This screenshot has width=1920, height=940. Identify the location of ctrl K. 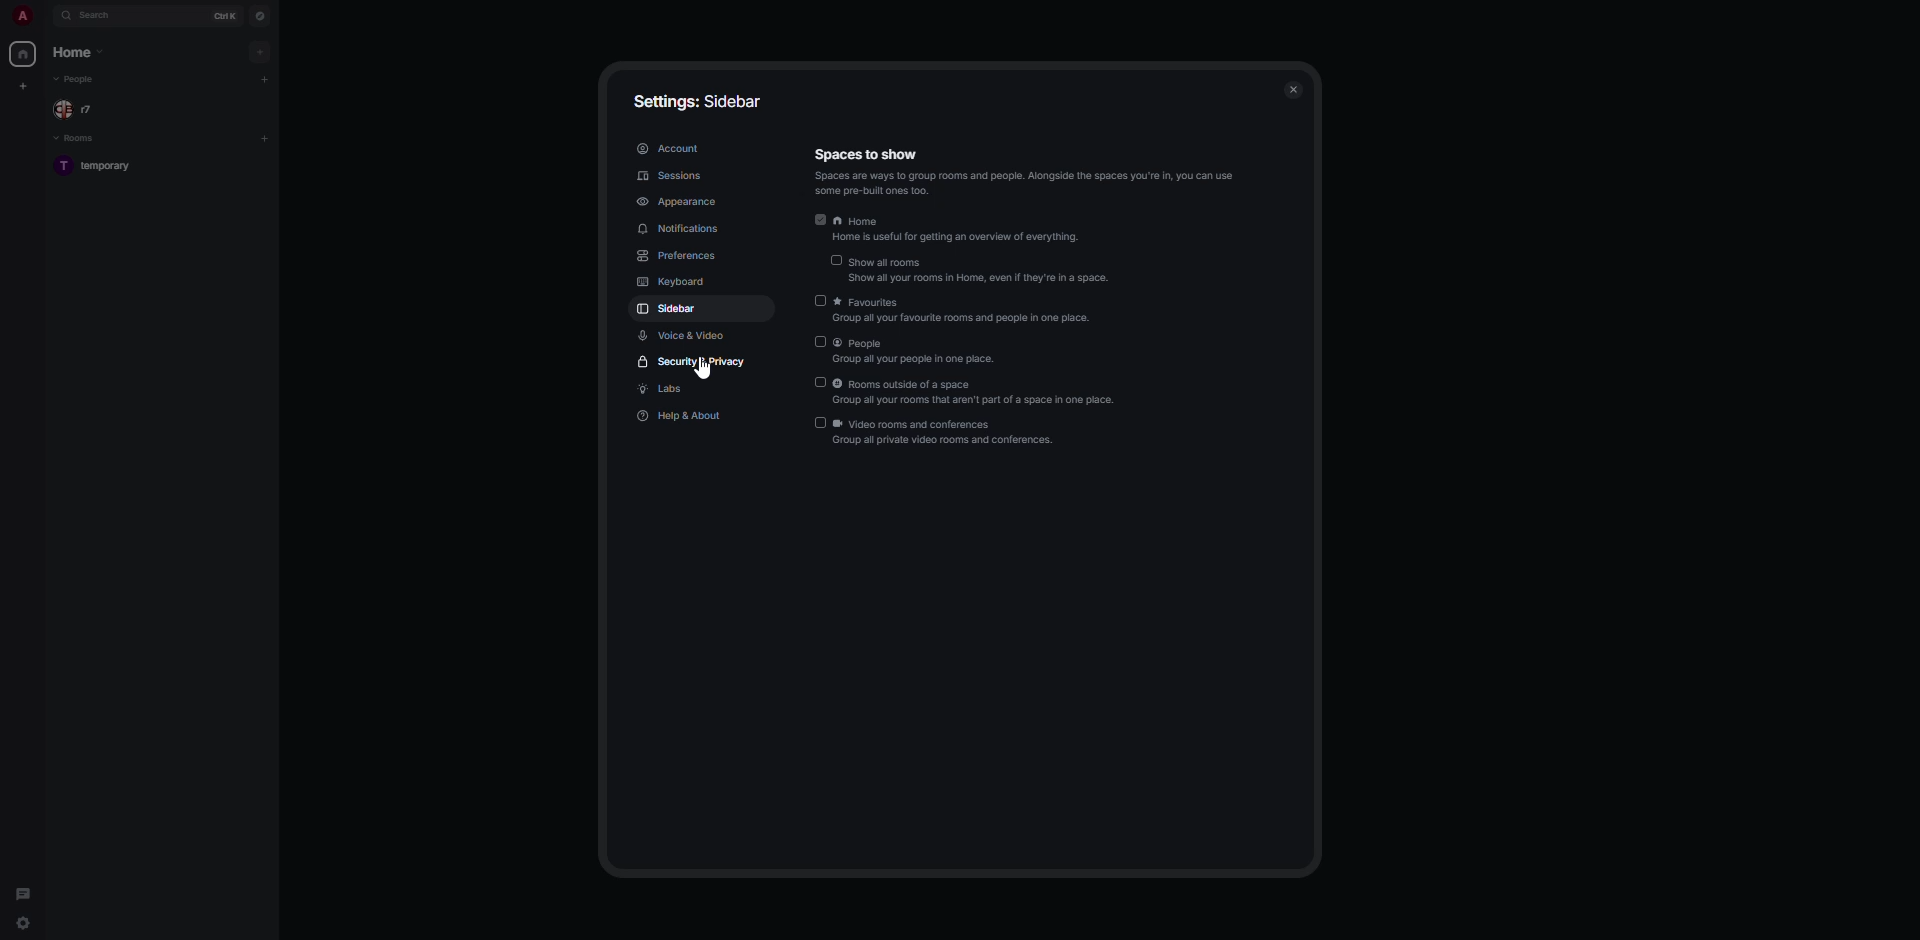
(222, 15).